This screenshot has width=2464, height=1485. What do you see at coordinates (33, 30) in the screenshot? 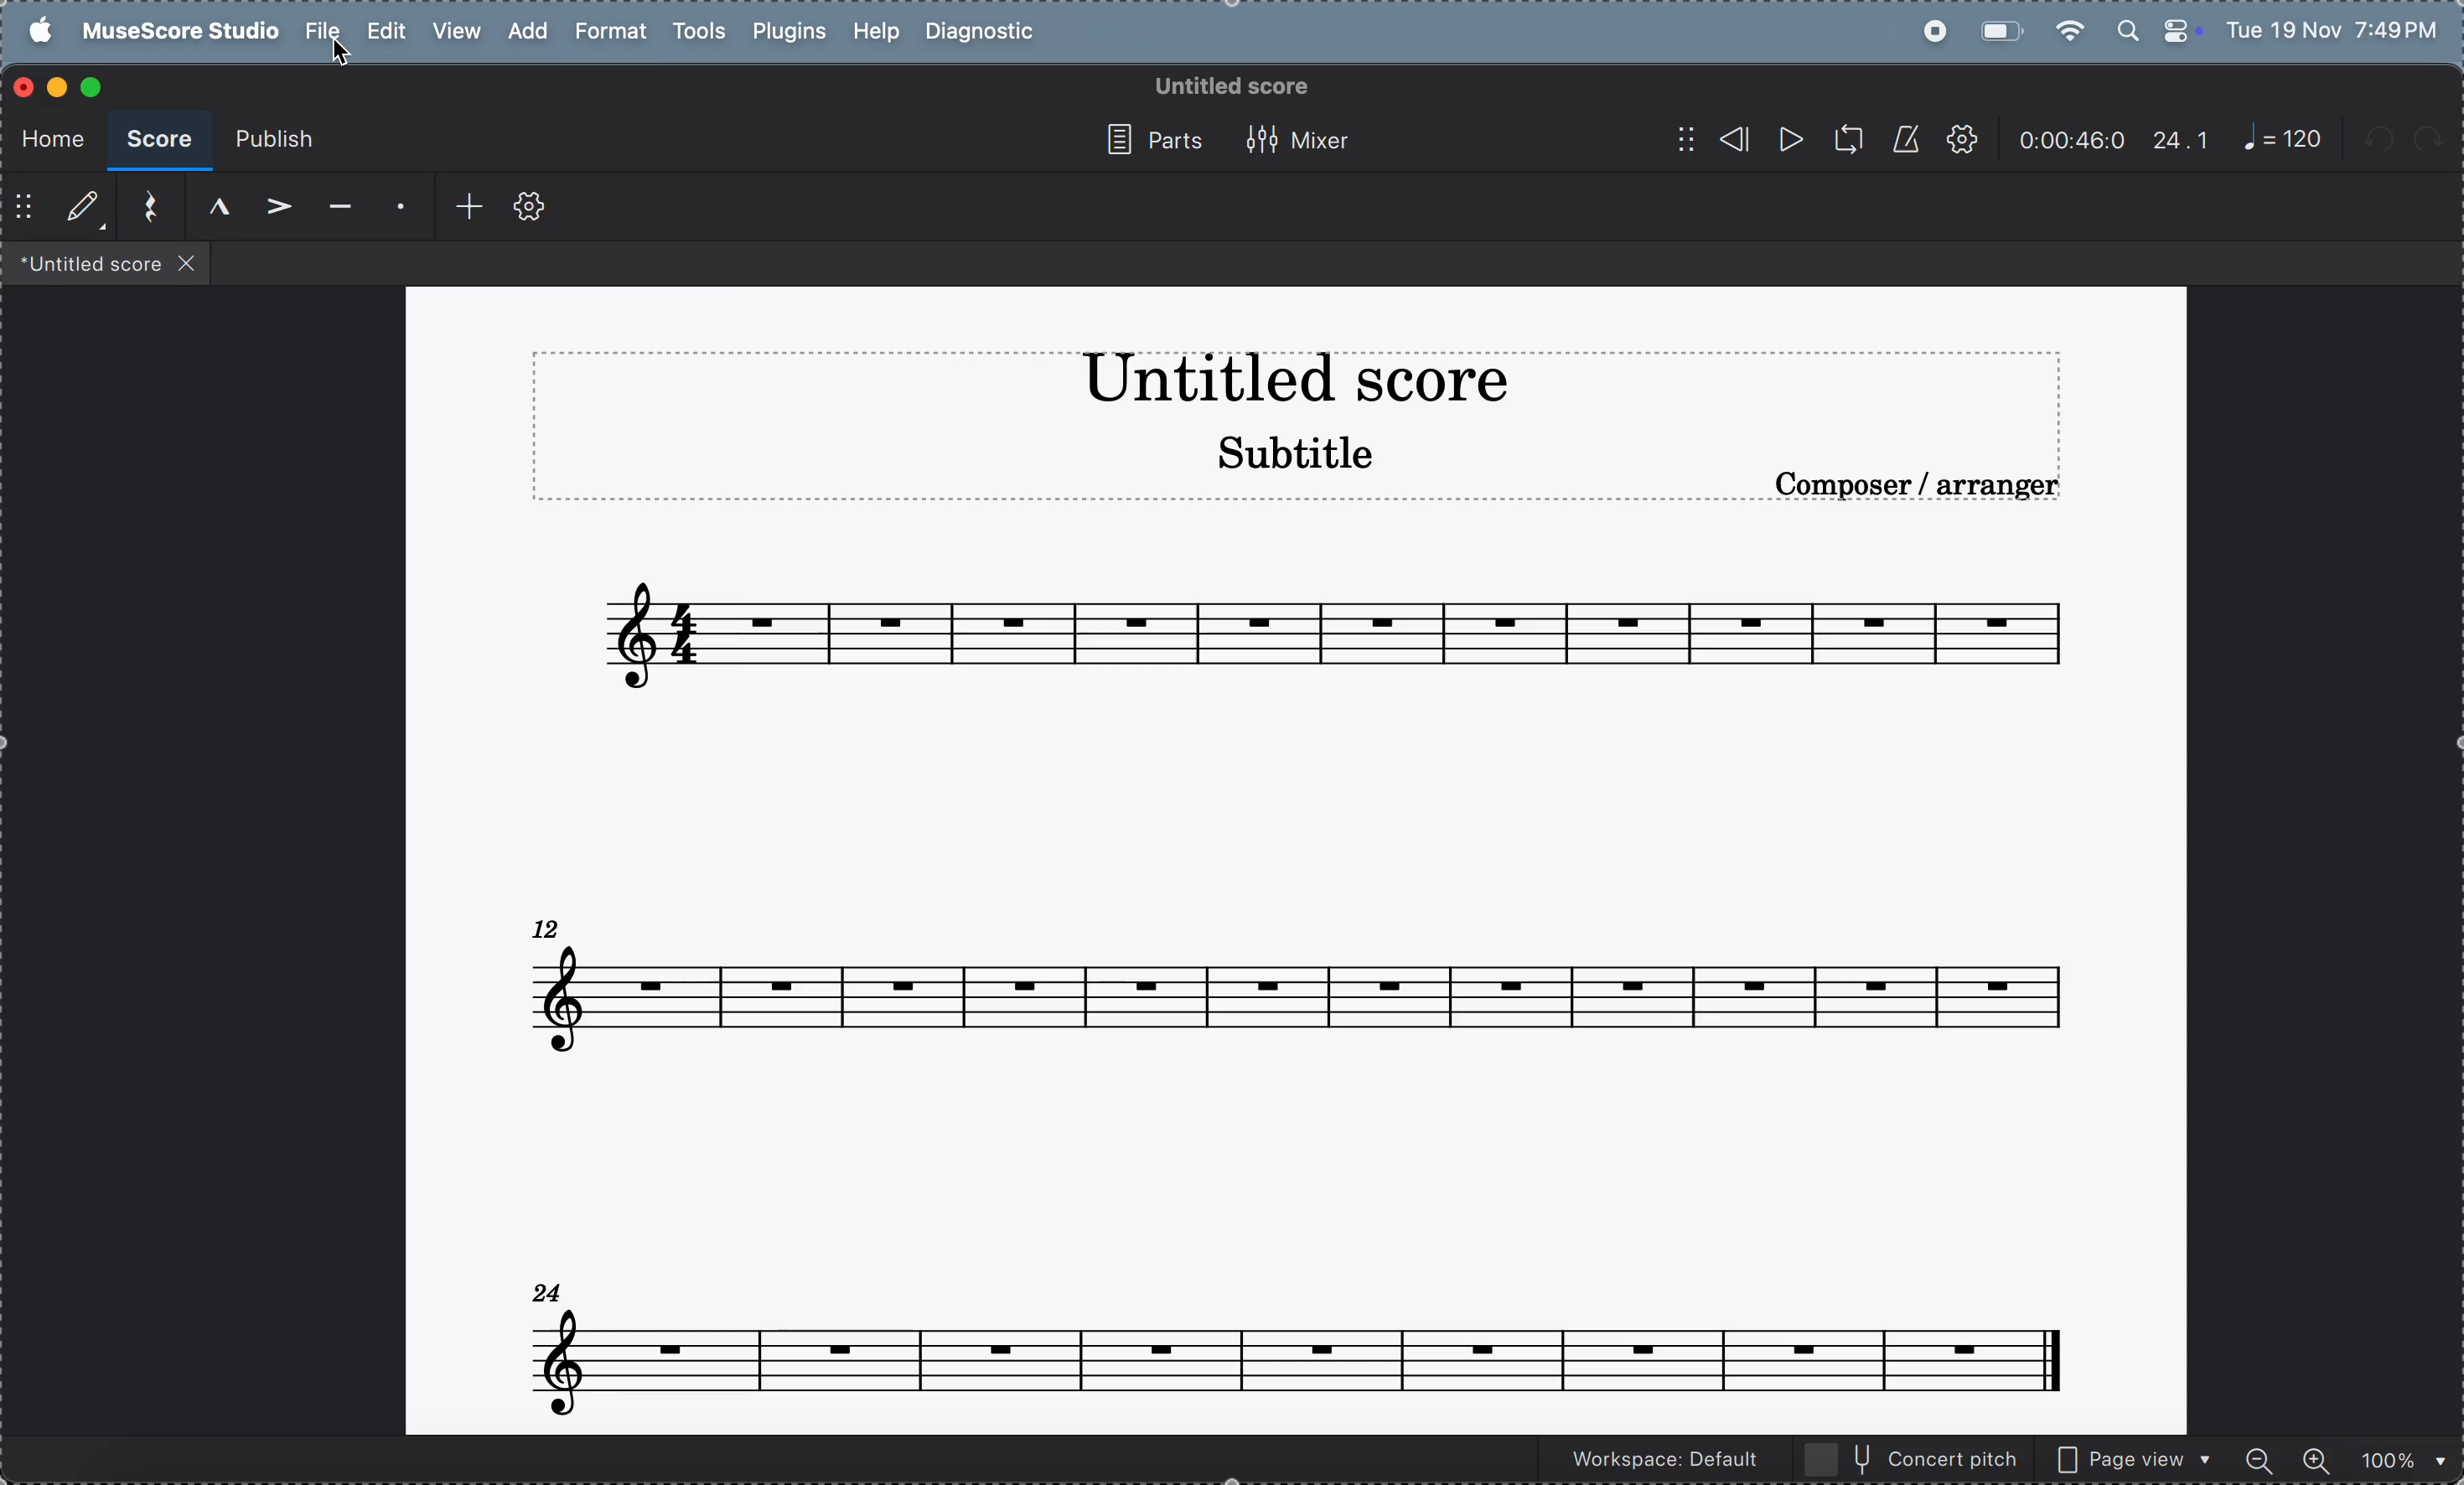
I see `apple menu` at bounding box center [33, 30].